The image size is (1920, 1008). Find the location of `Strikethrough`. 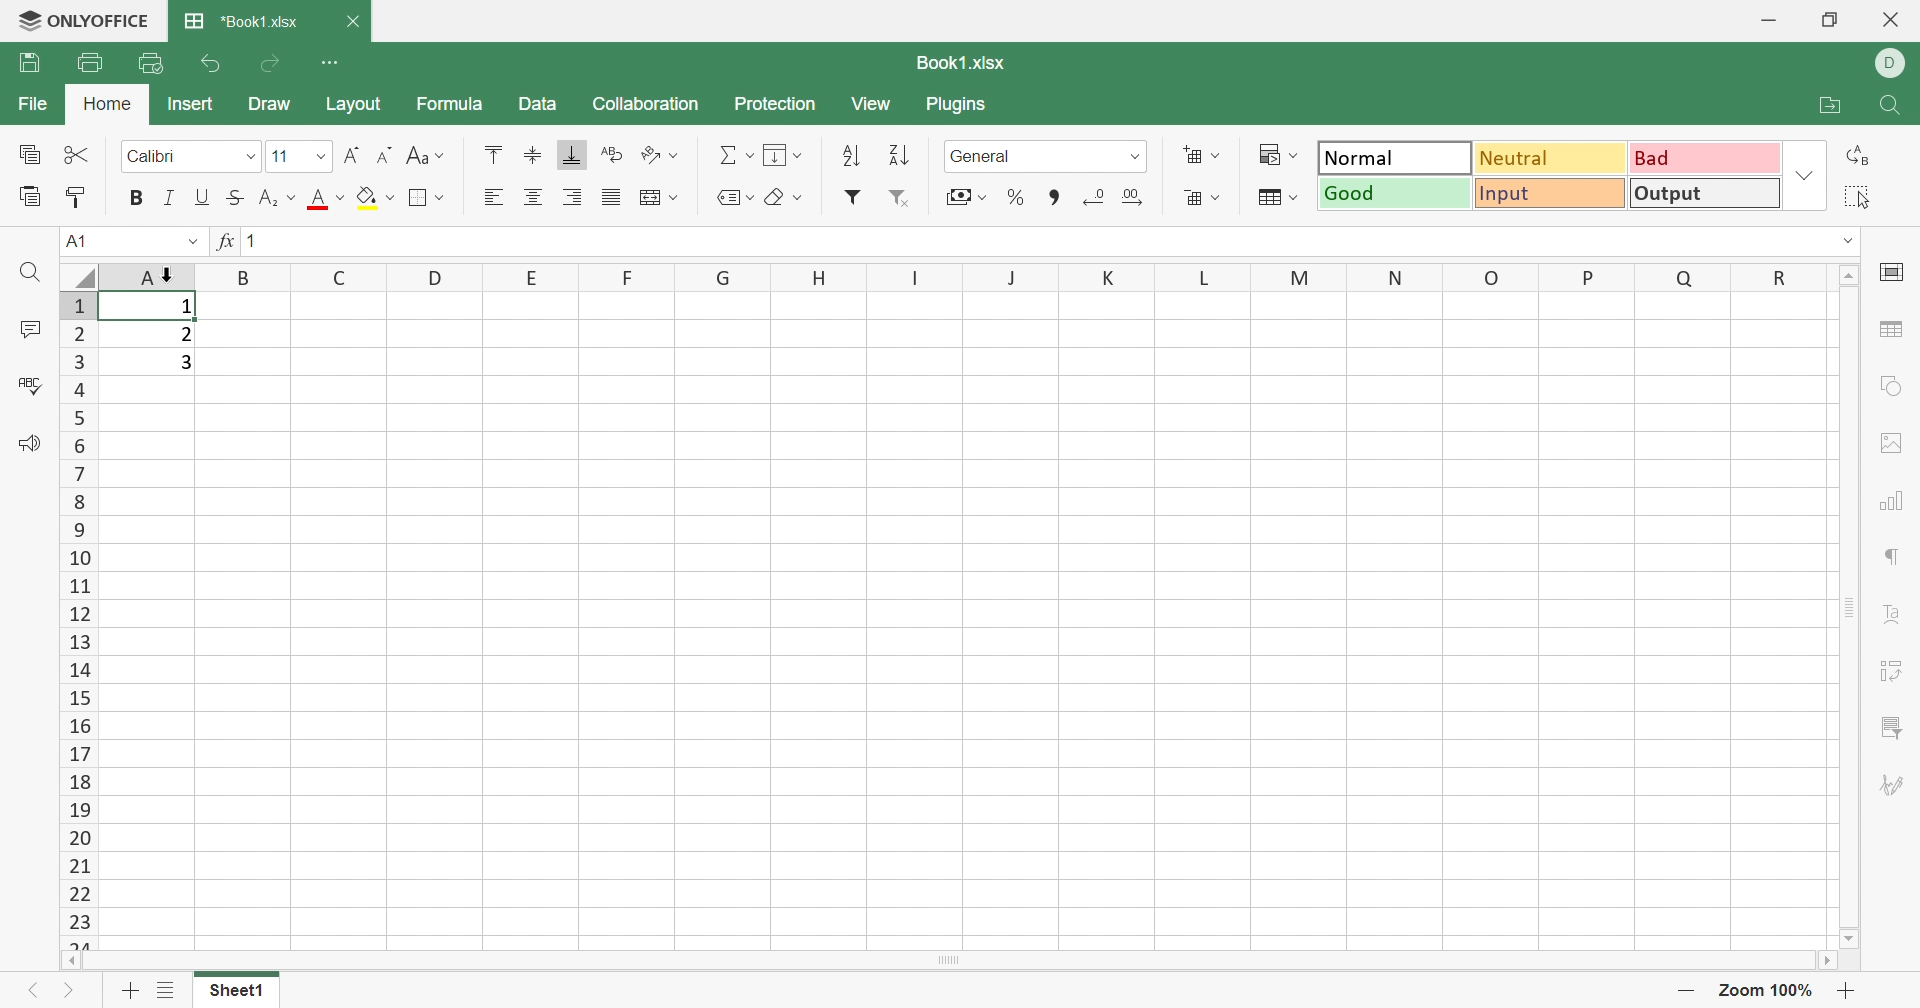

Strikethrough is located at coordinates (232, 198).